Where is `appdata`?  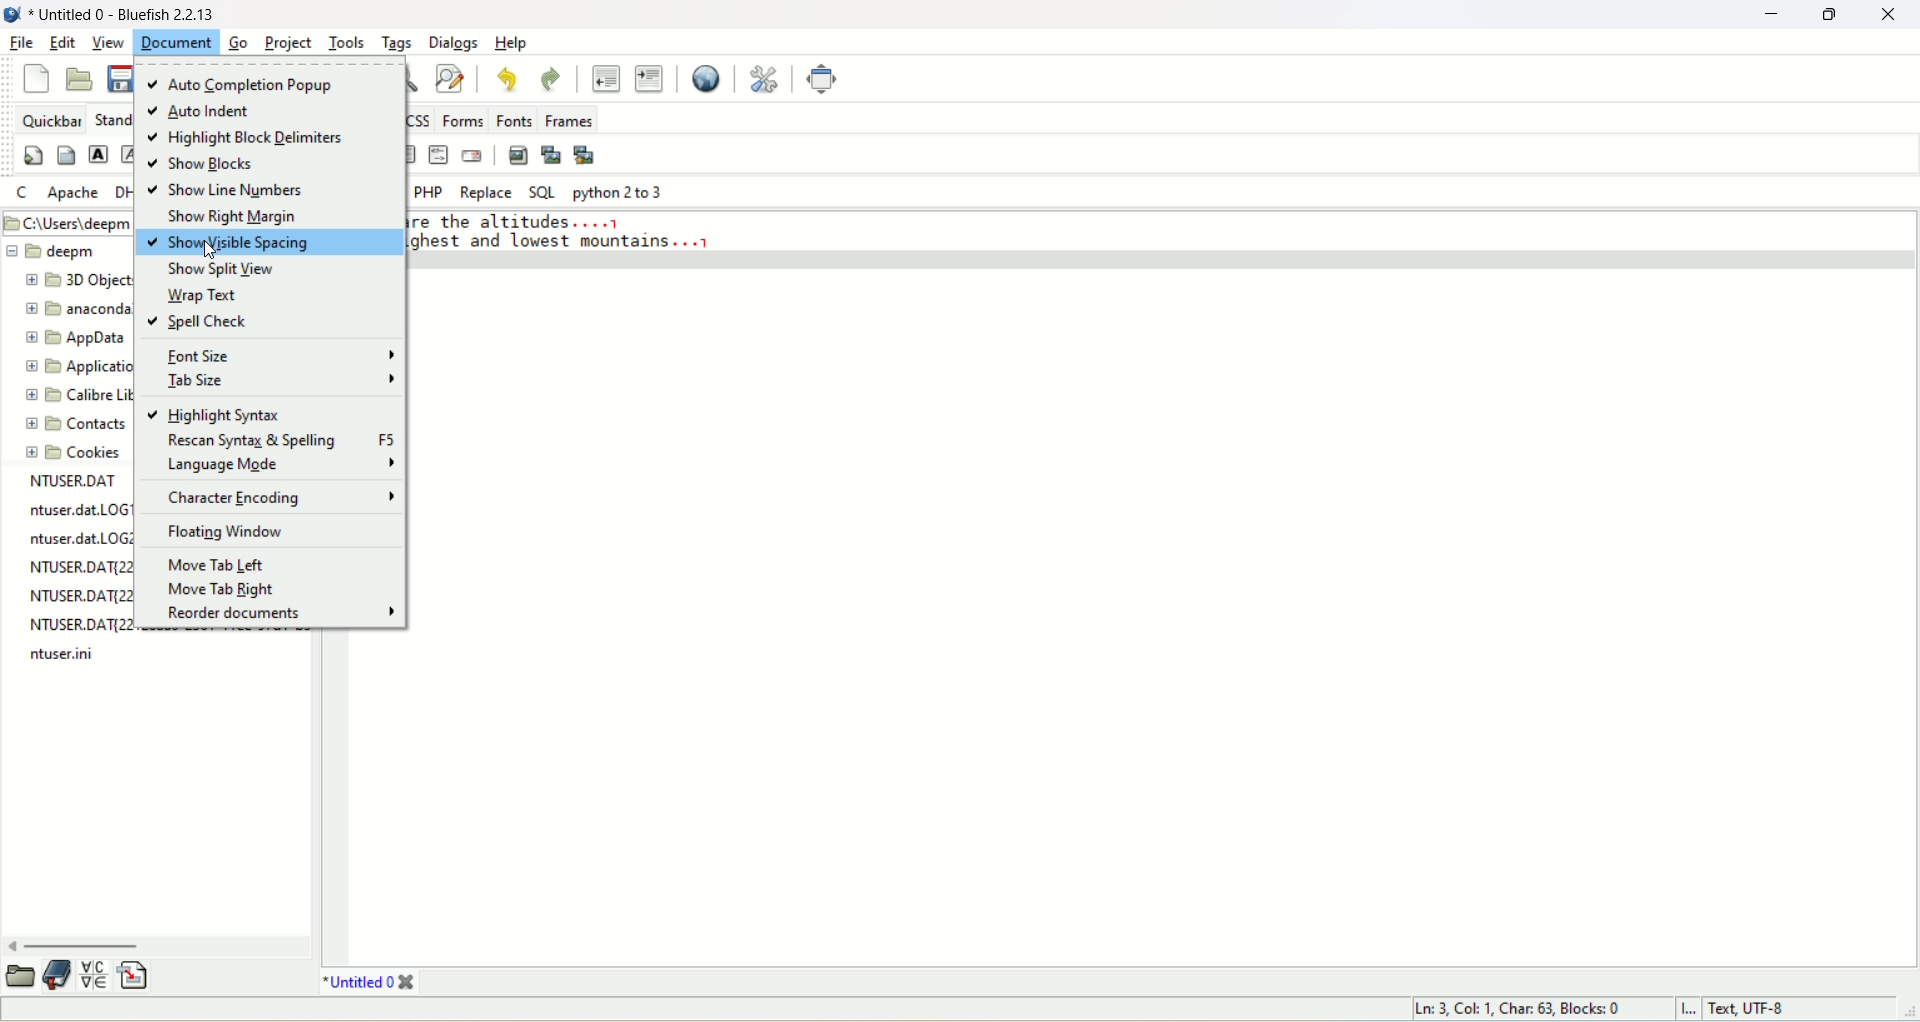 appdata is located at coordinates (79, 340).